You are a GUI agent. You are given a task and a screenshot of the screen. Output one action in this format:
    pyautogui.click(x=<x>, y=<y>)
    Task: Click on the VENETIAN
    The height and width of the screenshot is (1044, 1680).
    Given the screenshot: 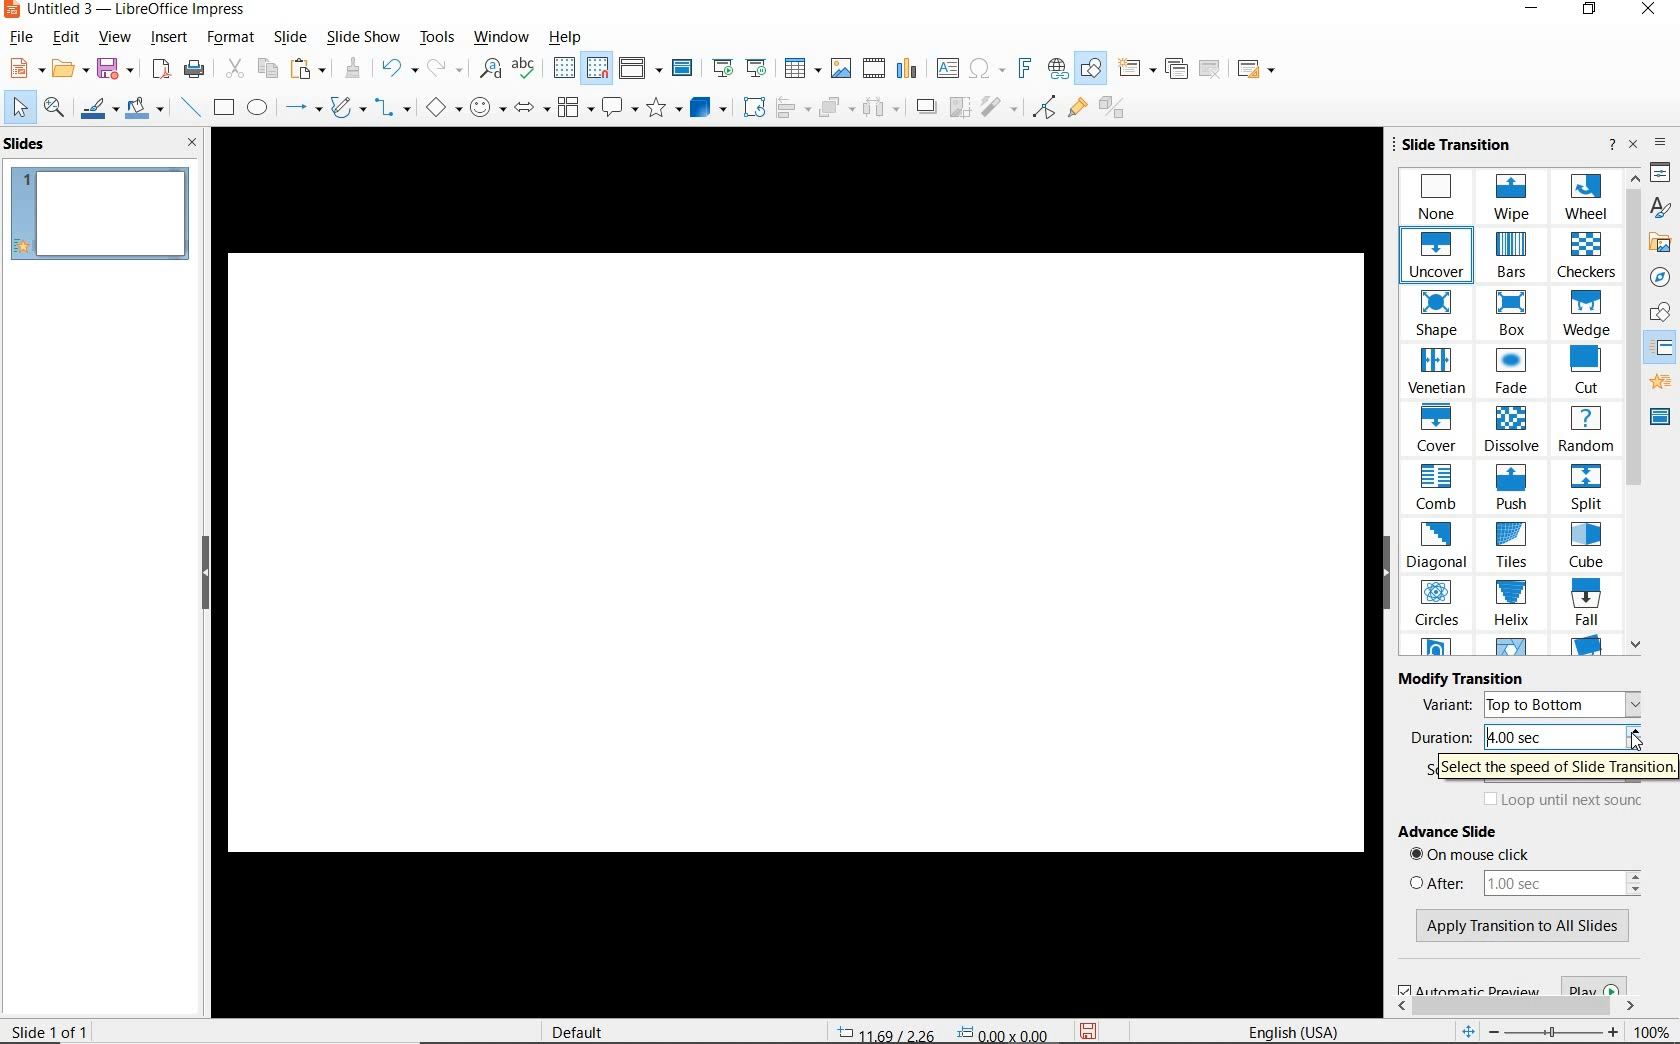 What is the action you would take?
    pyautogui.click(x=1439, y=372)
    